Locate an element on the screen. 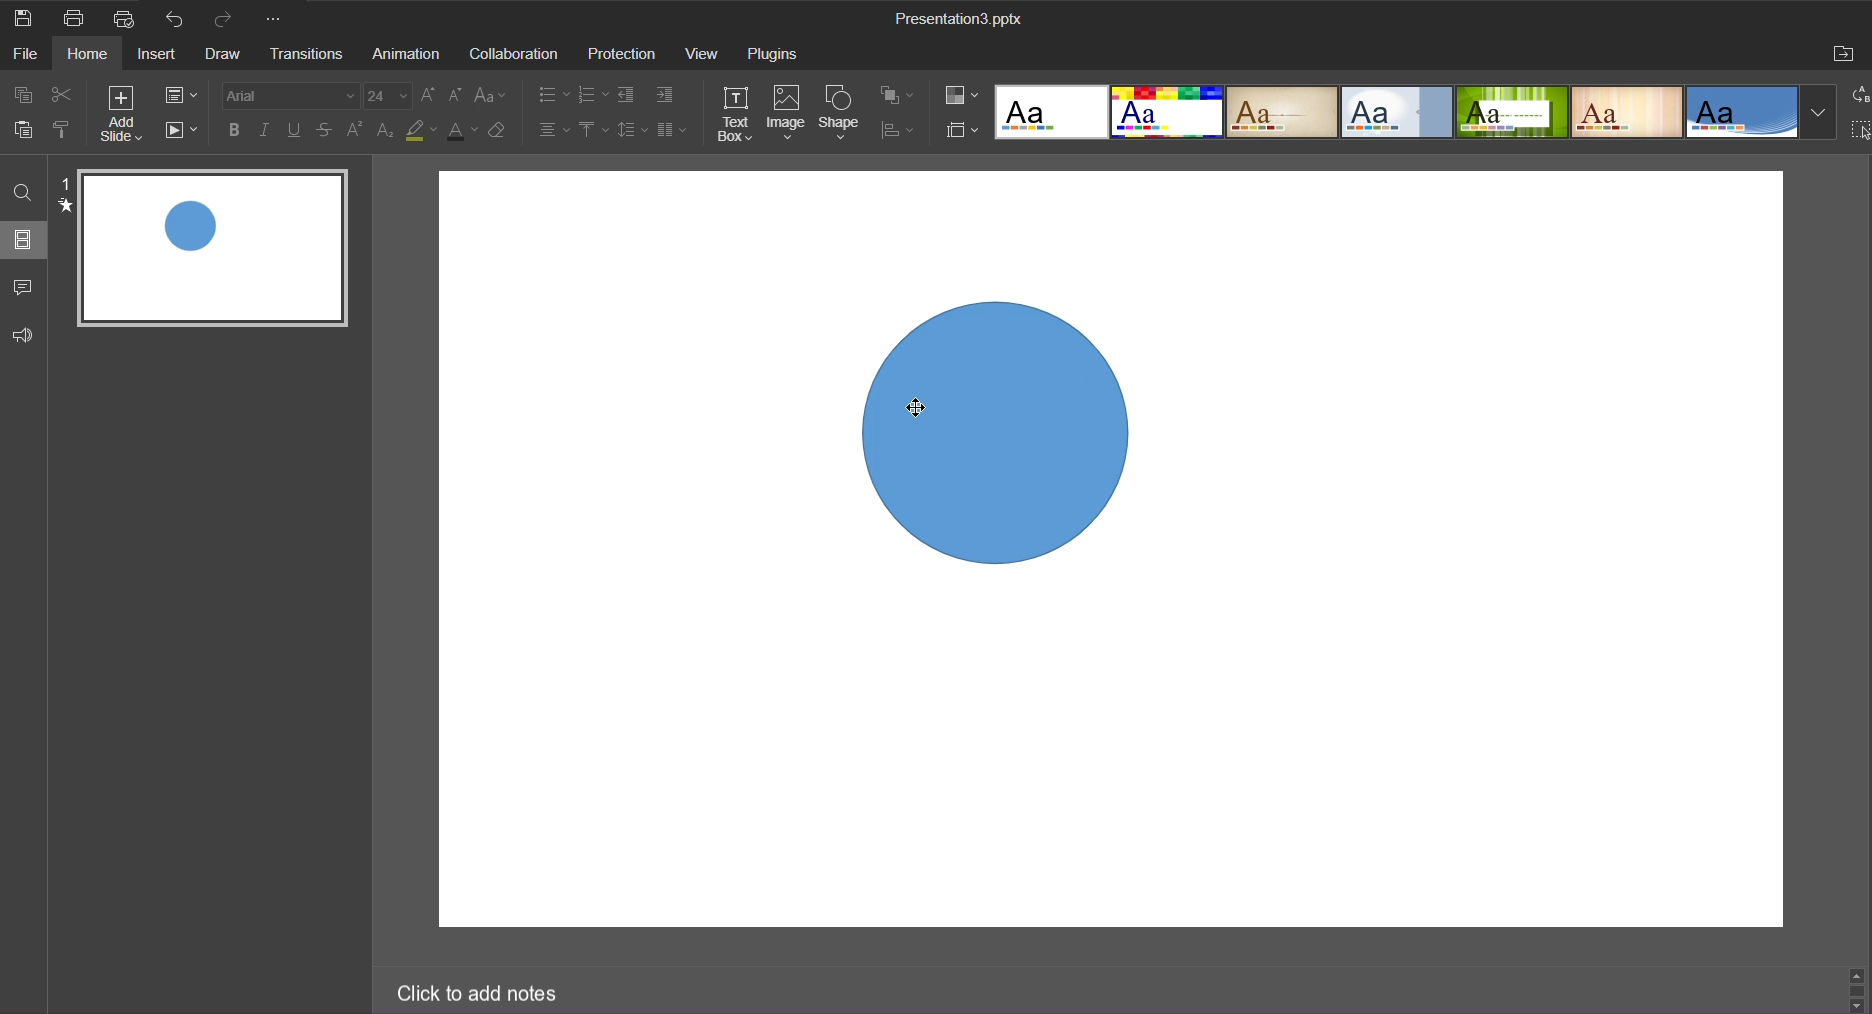  scroll is located at coordinates (1856, 988).